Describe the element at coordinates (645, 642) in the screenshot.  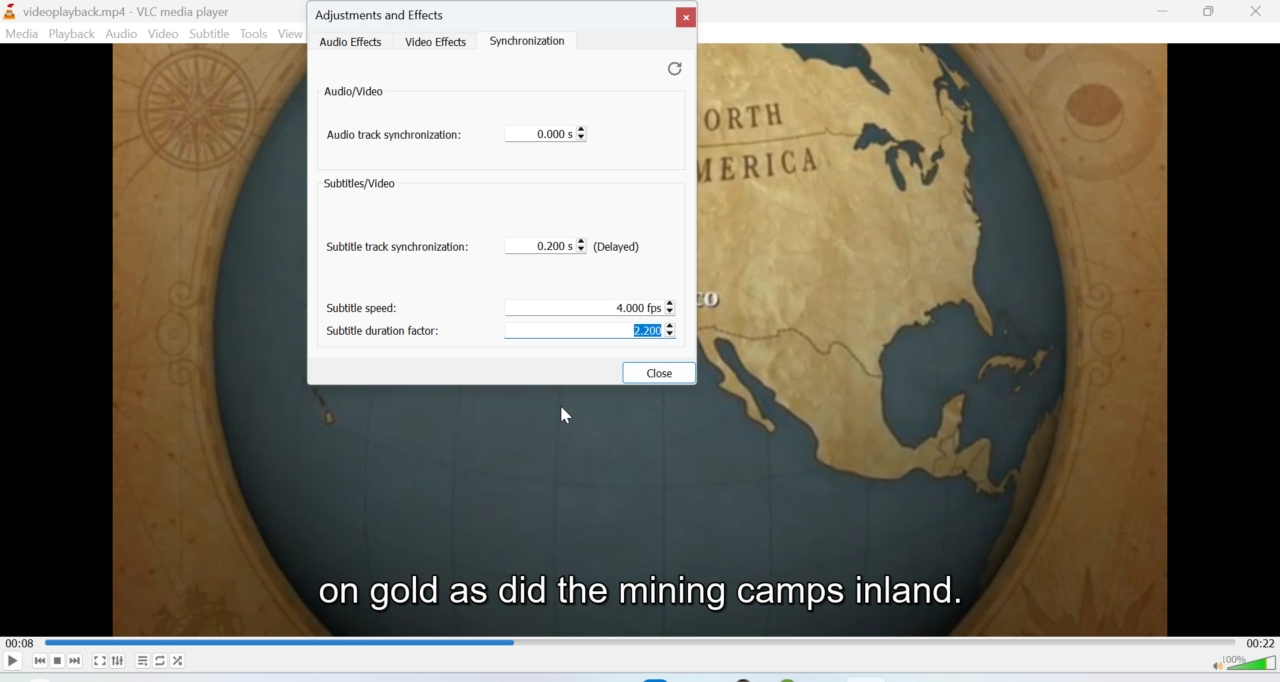
I see `Playbar` at that location.